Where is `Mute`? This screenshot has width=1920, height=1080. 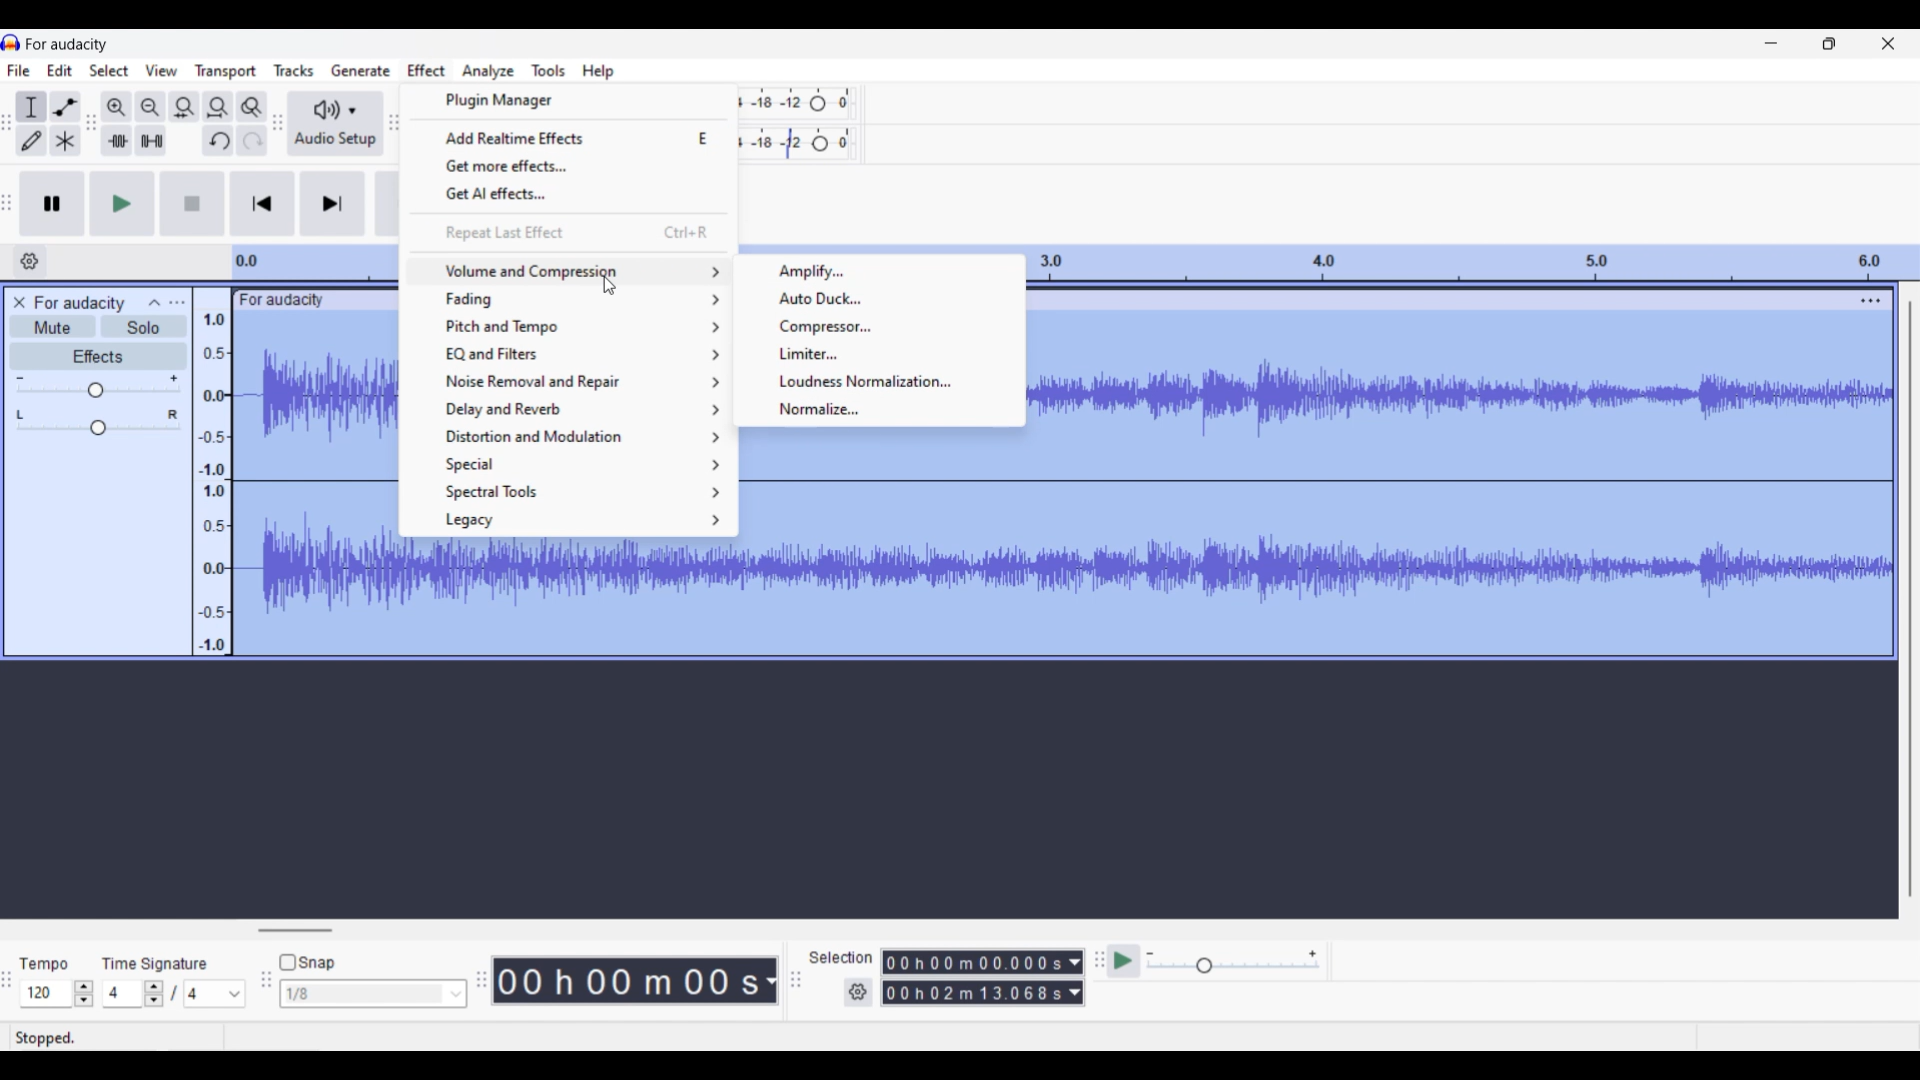 Mute is located at coordinates (52, 326).